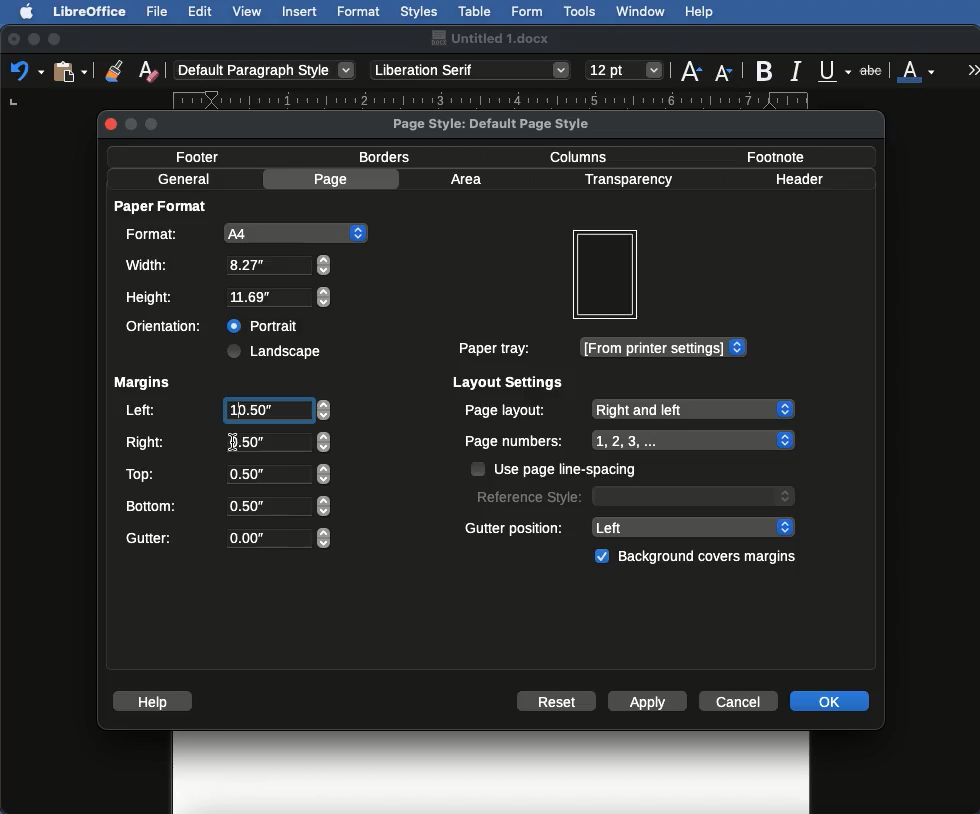  What do you see at coordinates (581, 12) in the screenshot?
I see `Tools` at bounding box center [581, 12].